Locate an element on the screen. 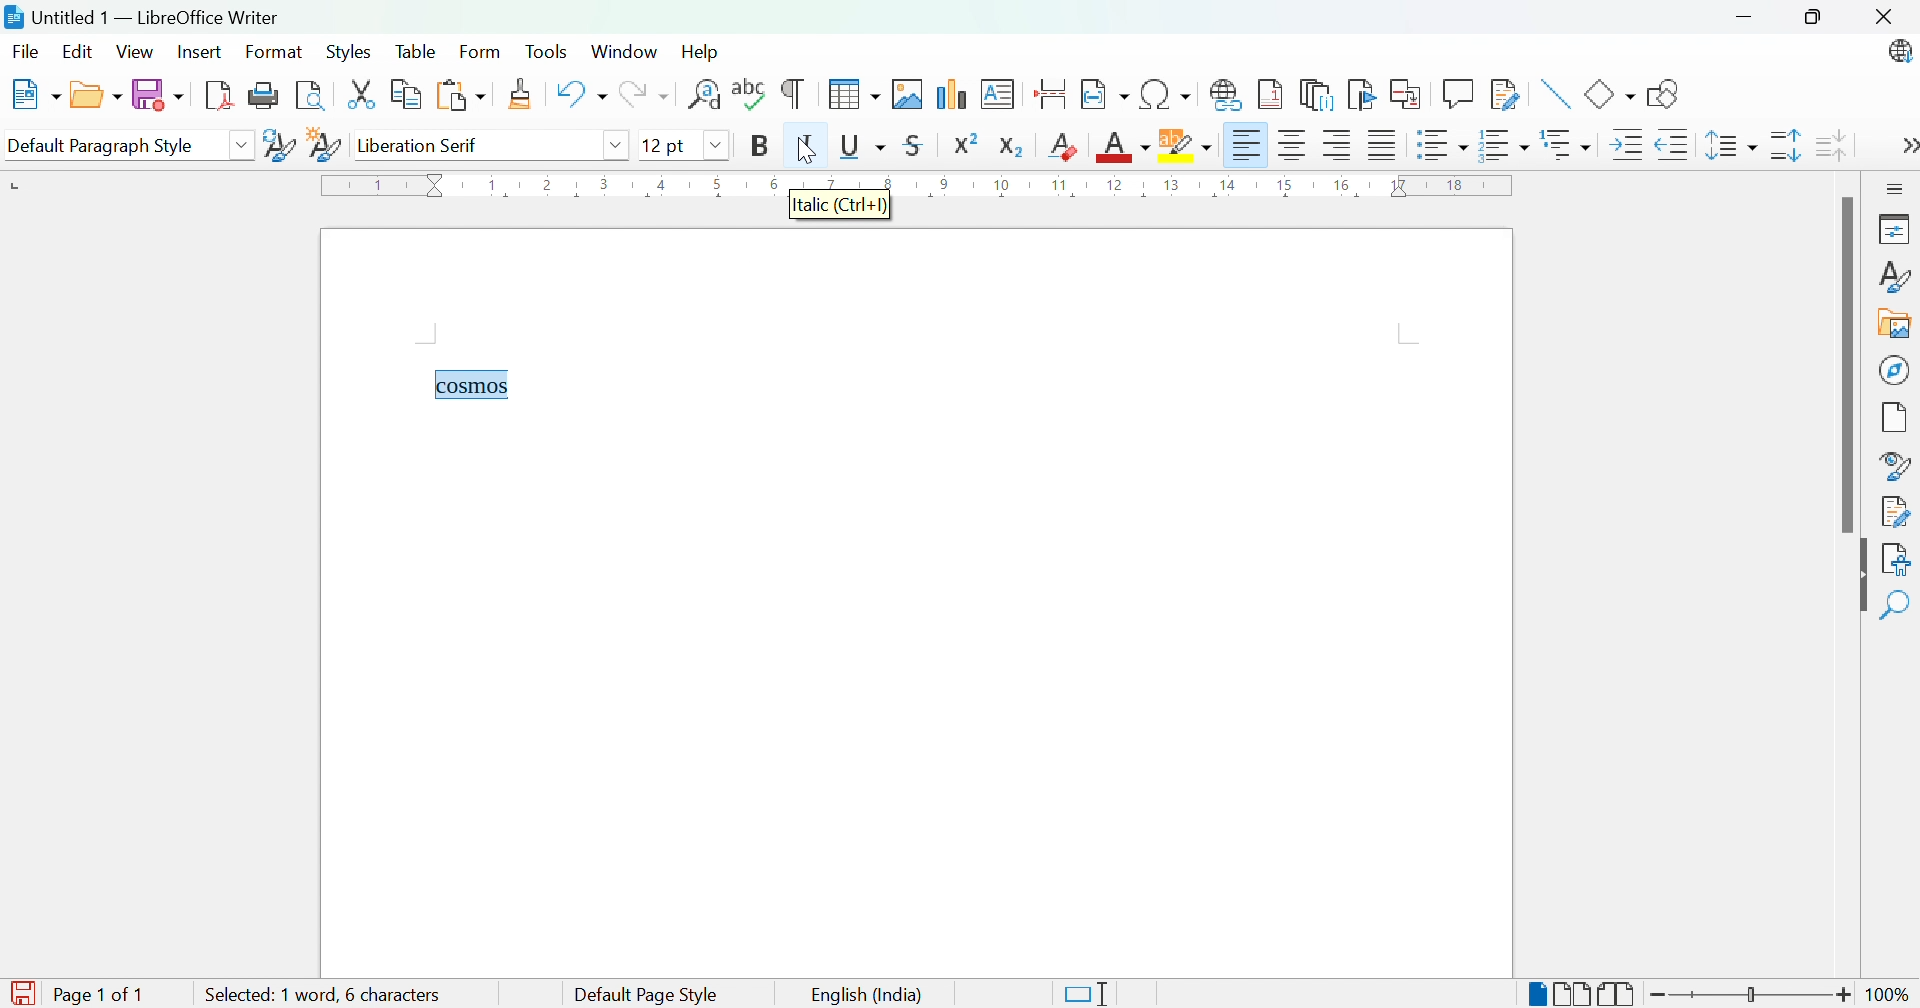 The image size is (1920, 1008). Superscript is located at coordinates (966, 144).